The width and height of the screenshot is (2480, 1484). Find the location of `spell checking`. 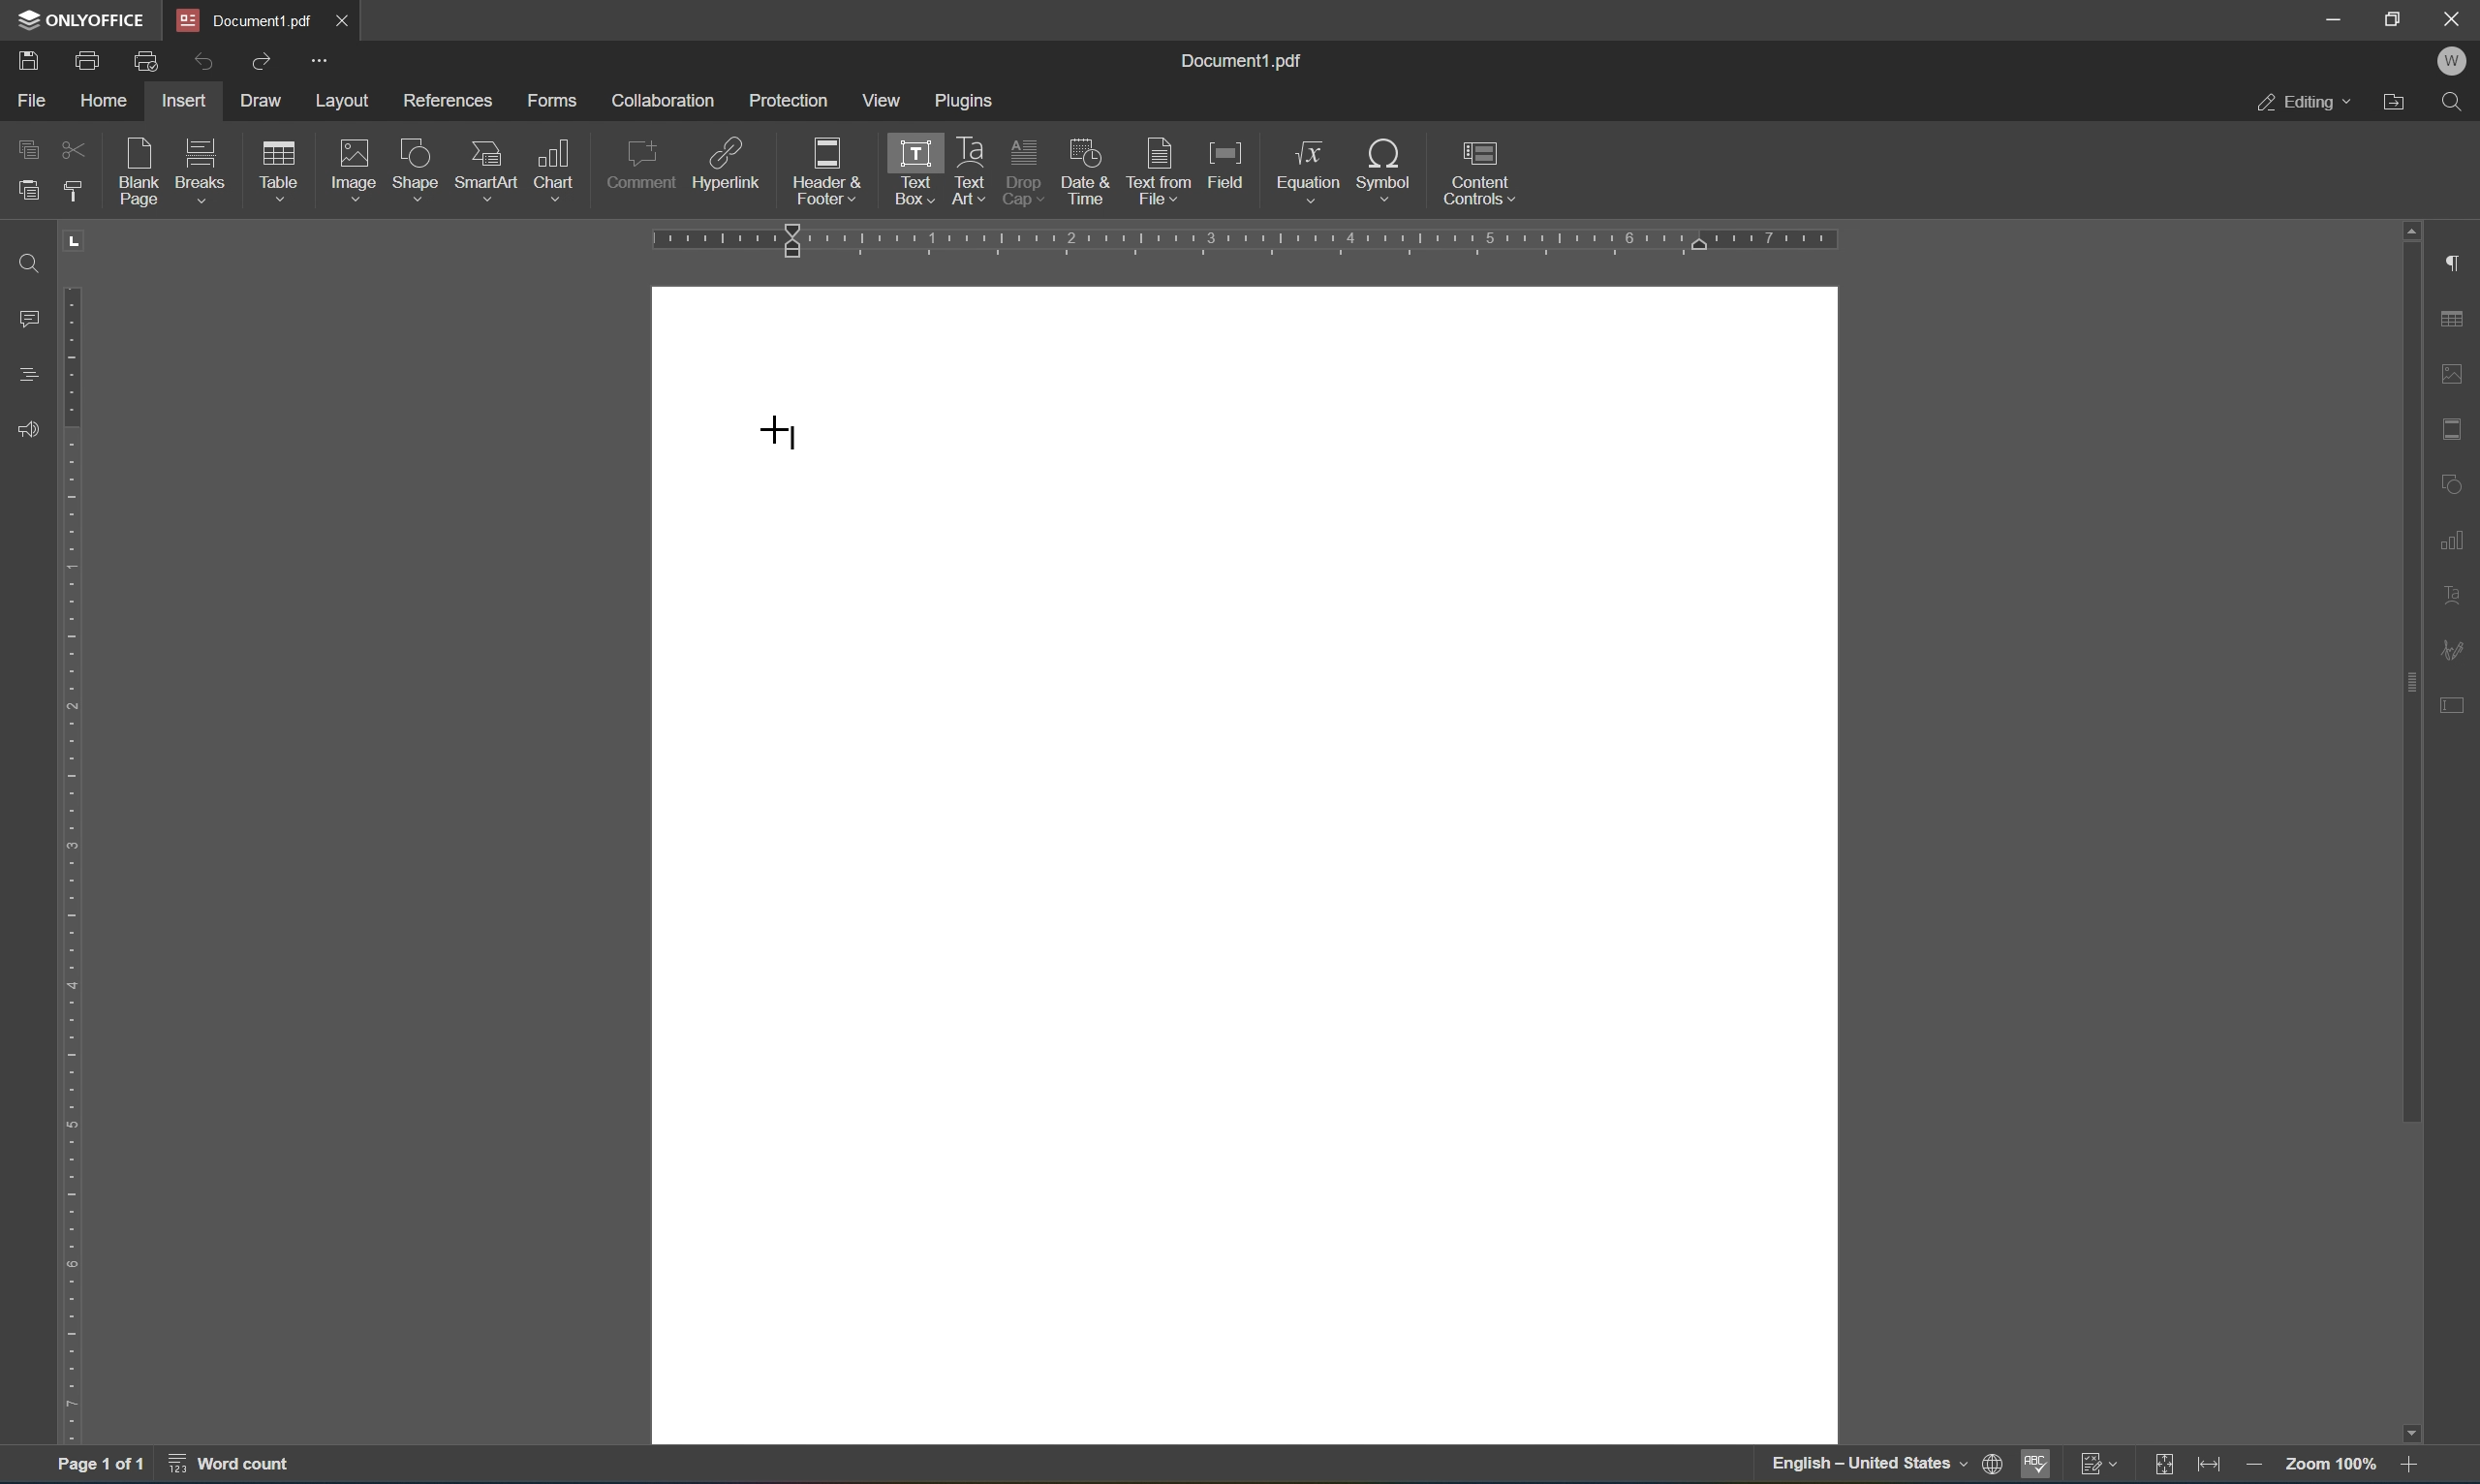

spell checking is located at coordinates (2040, 1463).